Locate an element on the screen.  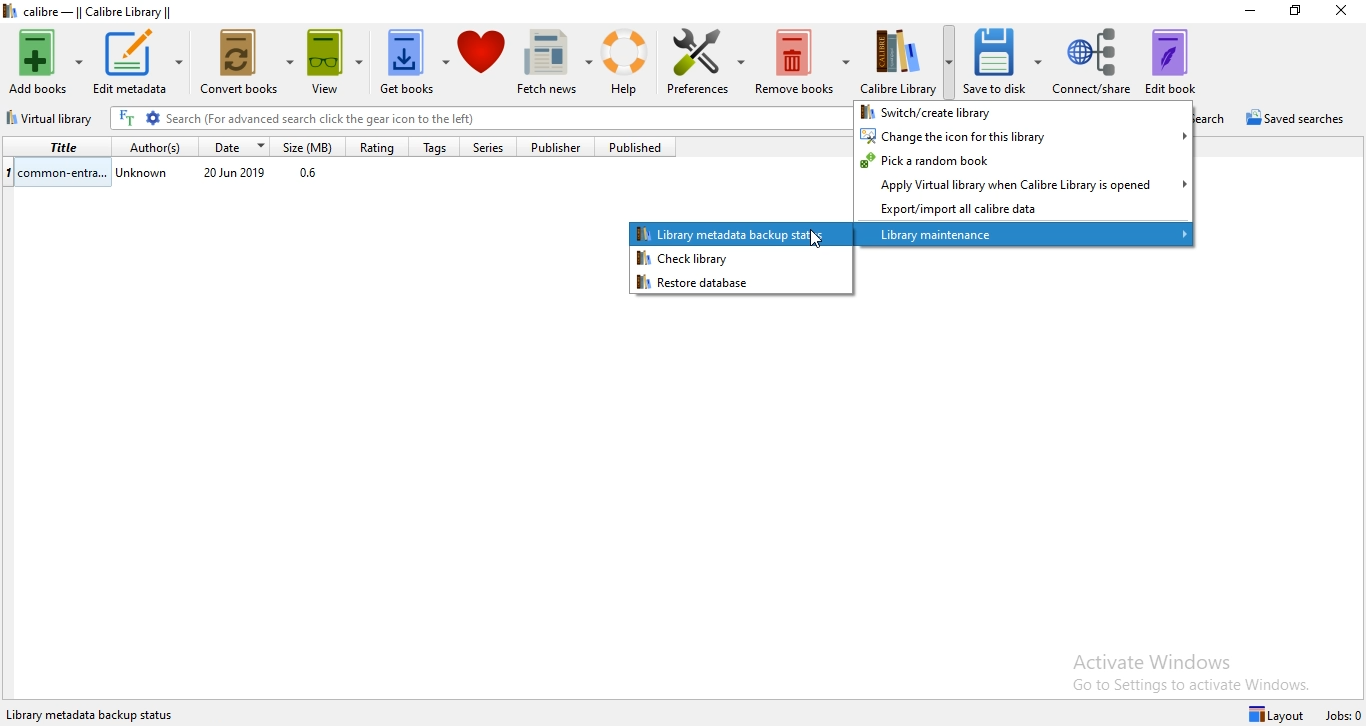
Save to disk is located at coordinates (1006, 61).